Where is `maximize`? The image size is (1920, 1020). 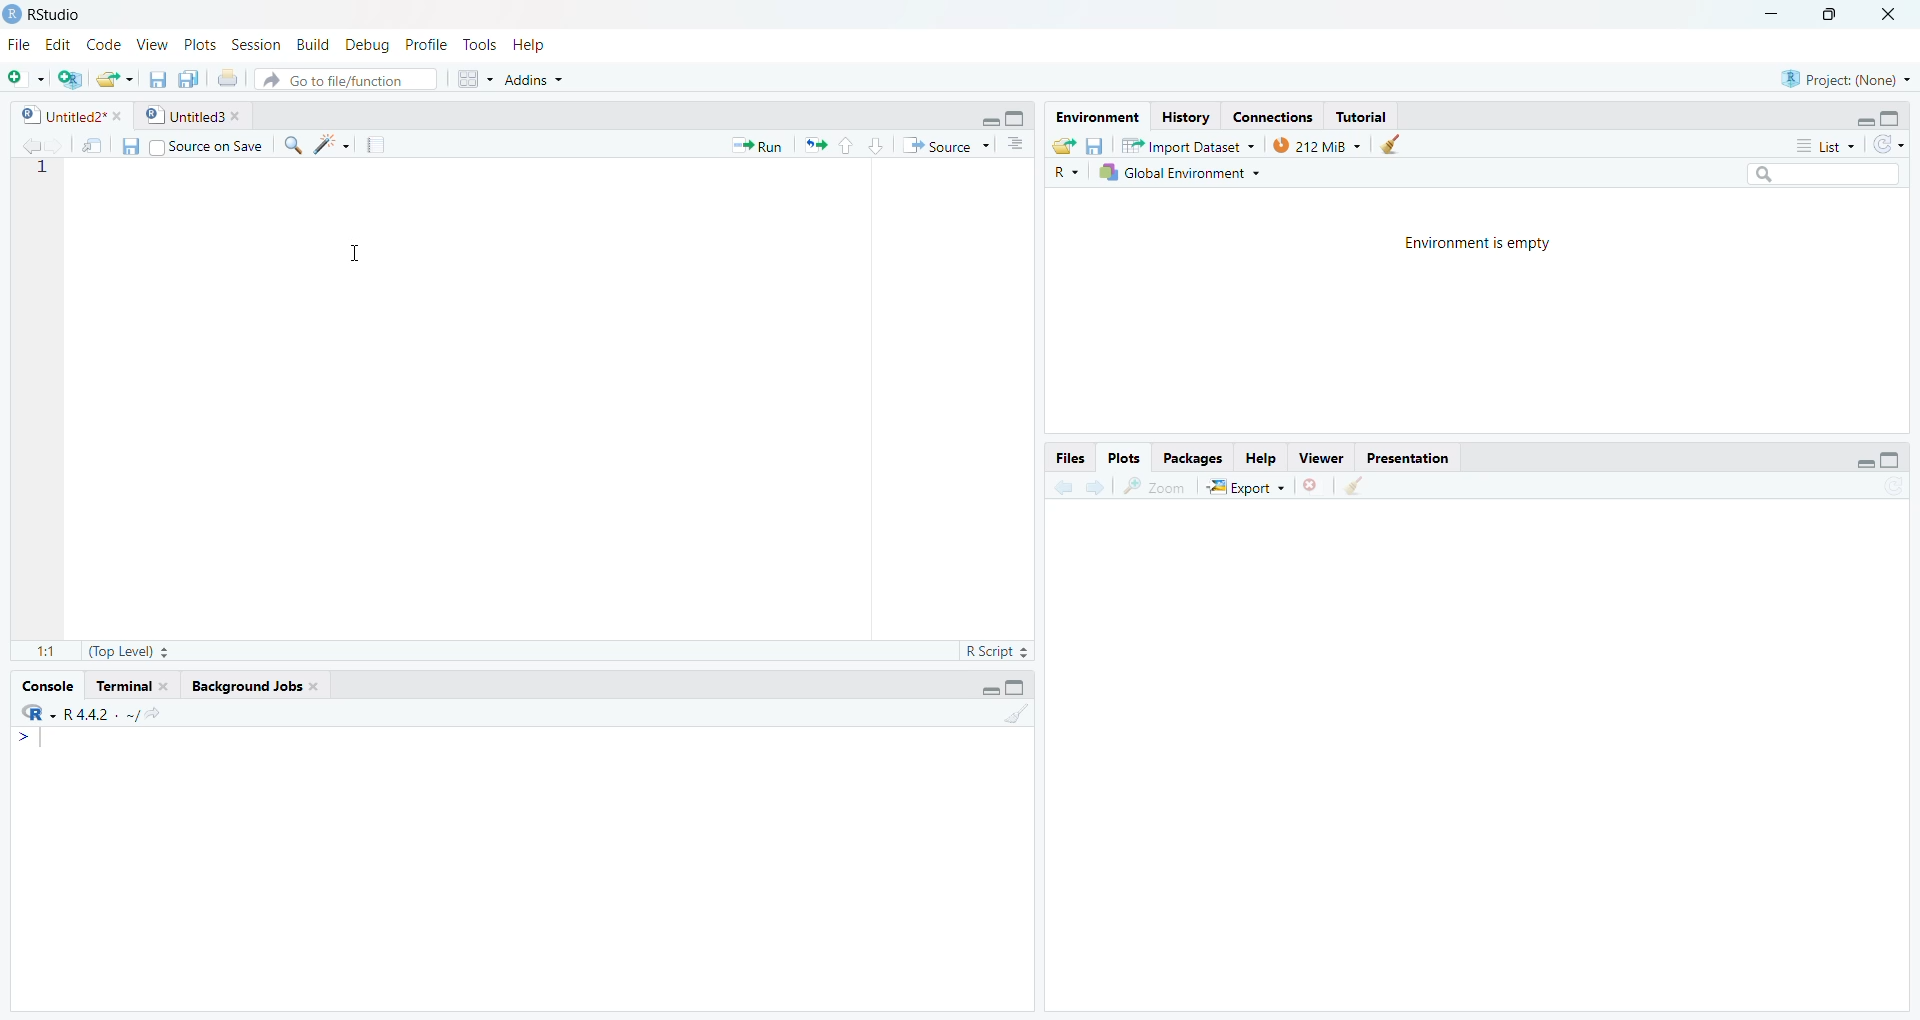
maximize is located at coordinates (1893, 461).